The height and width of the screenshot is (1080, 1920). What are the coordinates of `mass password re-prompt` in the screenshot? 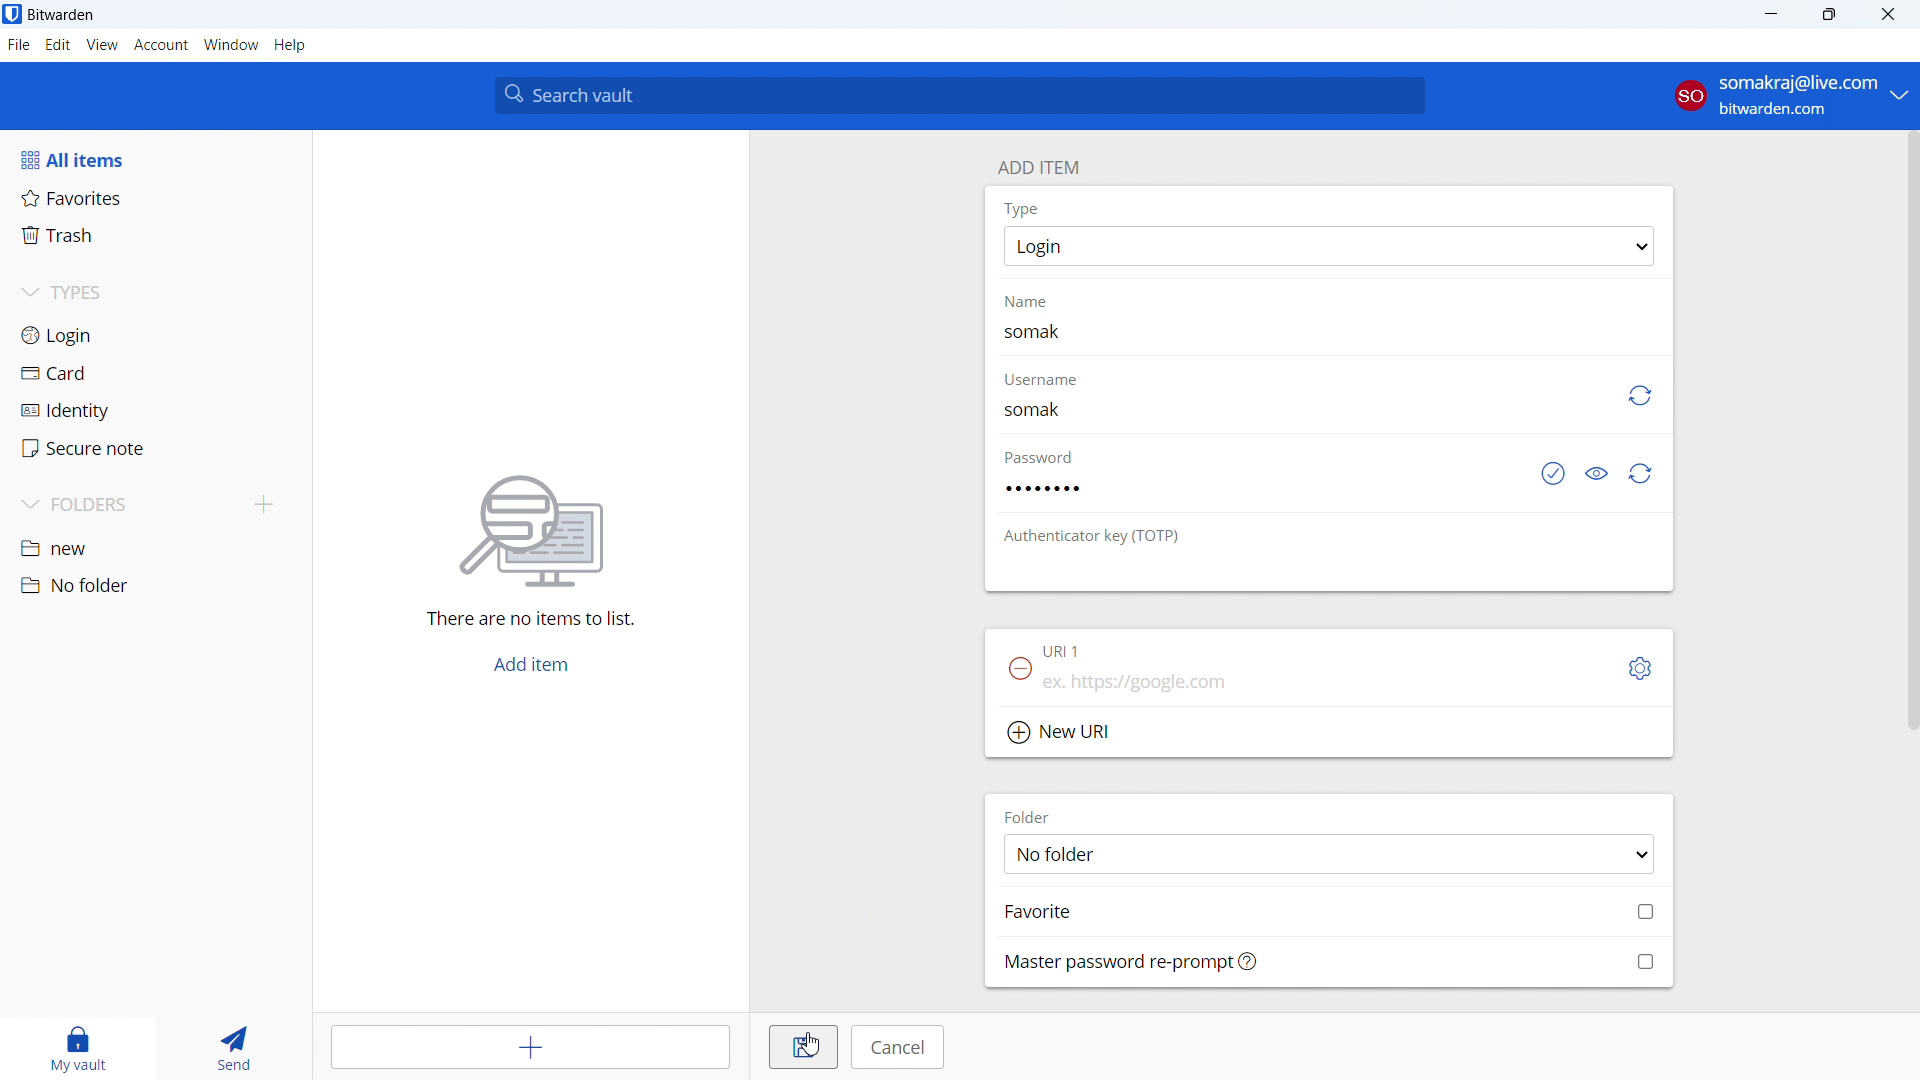 It's located at (1330, 961).